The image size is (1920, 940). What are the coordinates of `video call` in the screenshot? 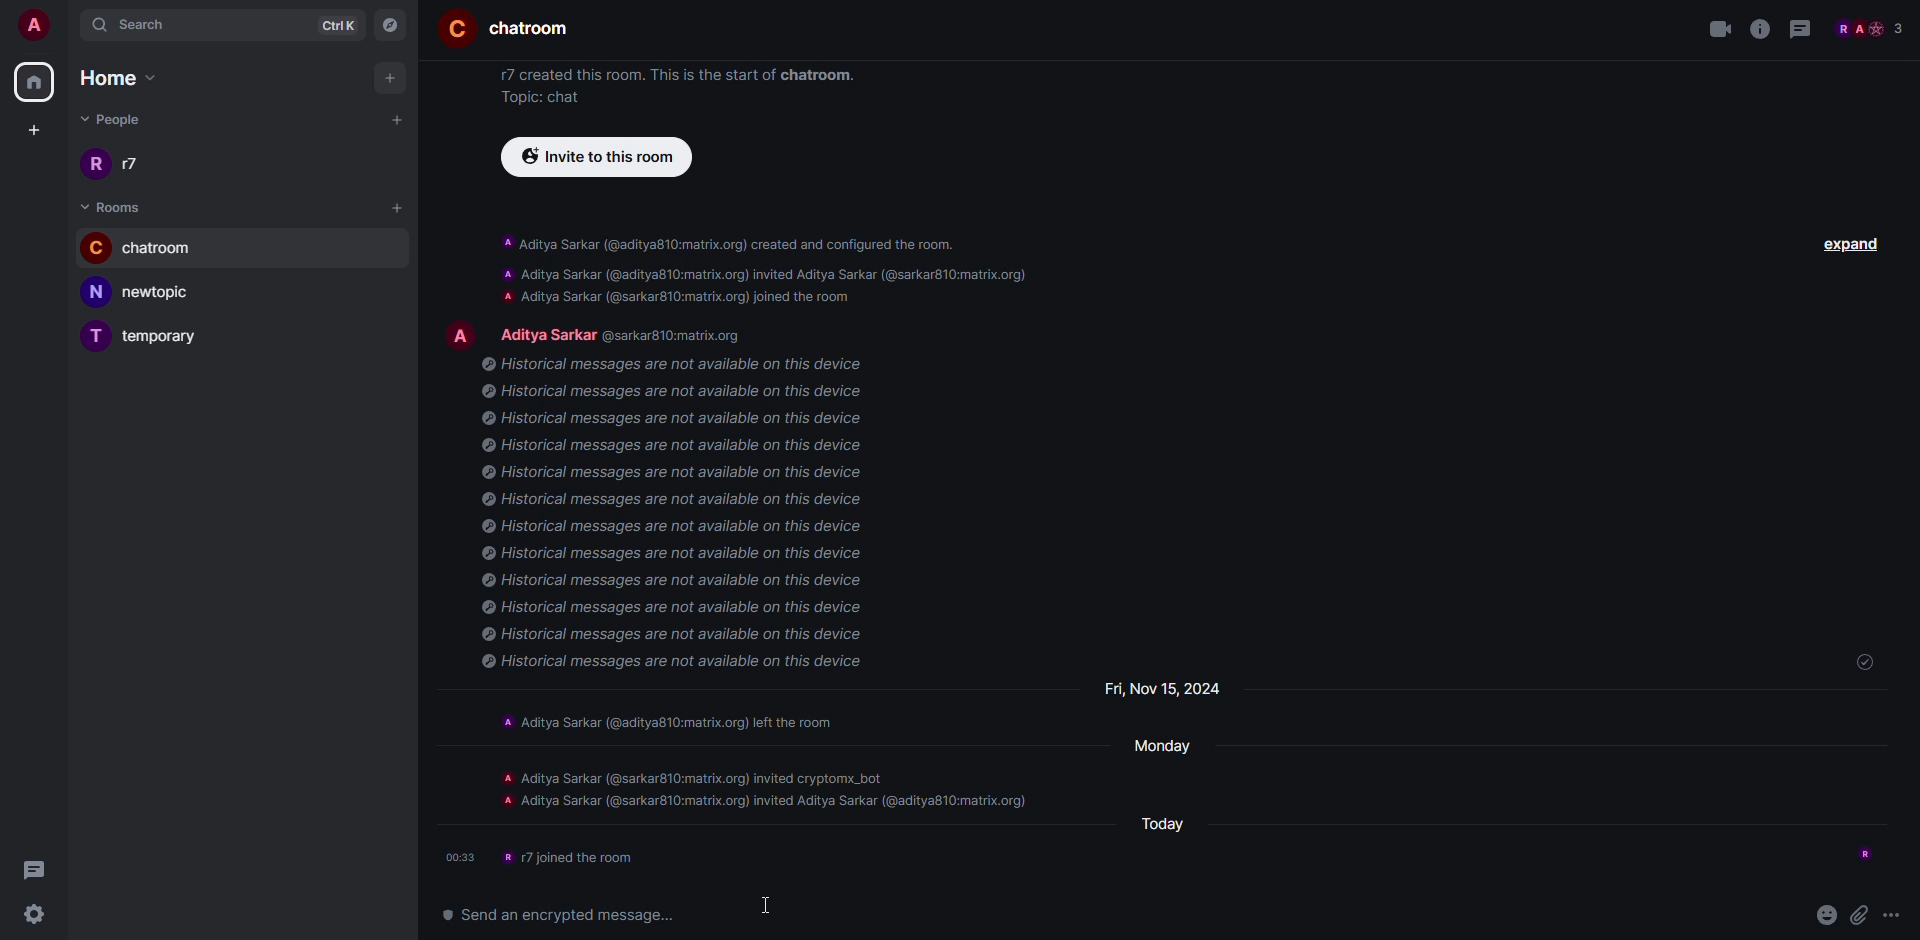 It's located at (1714, 31).